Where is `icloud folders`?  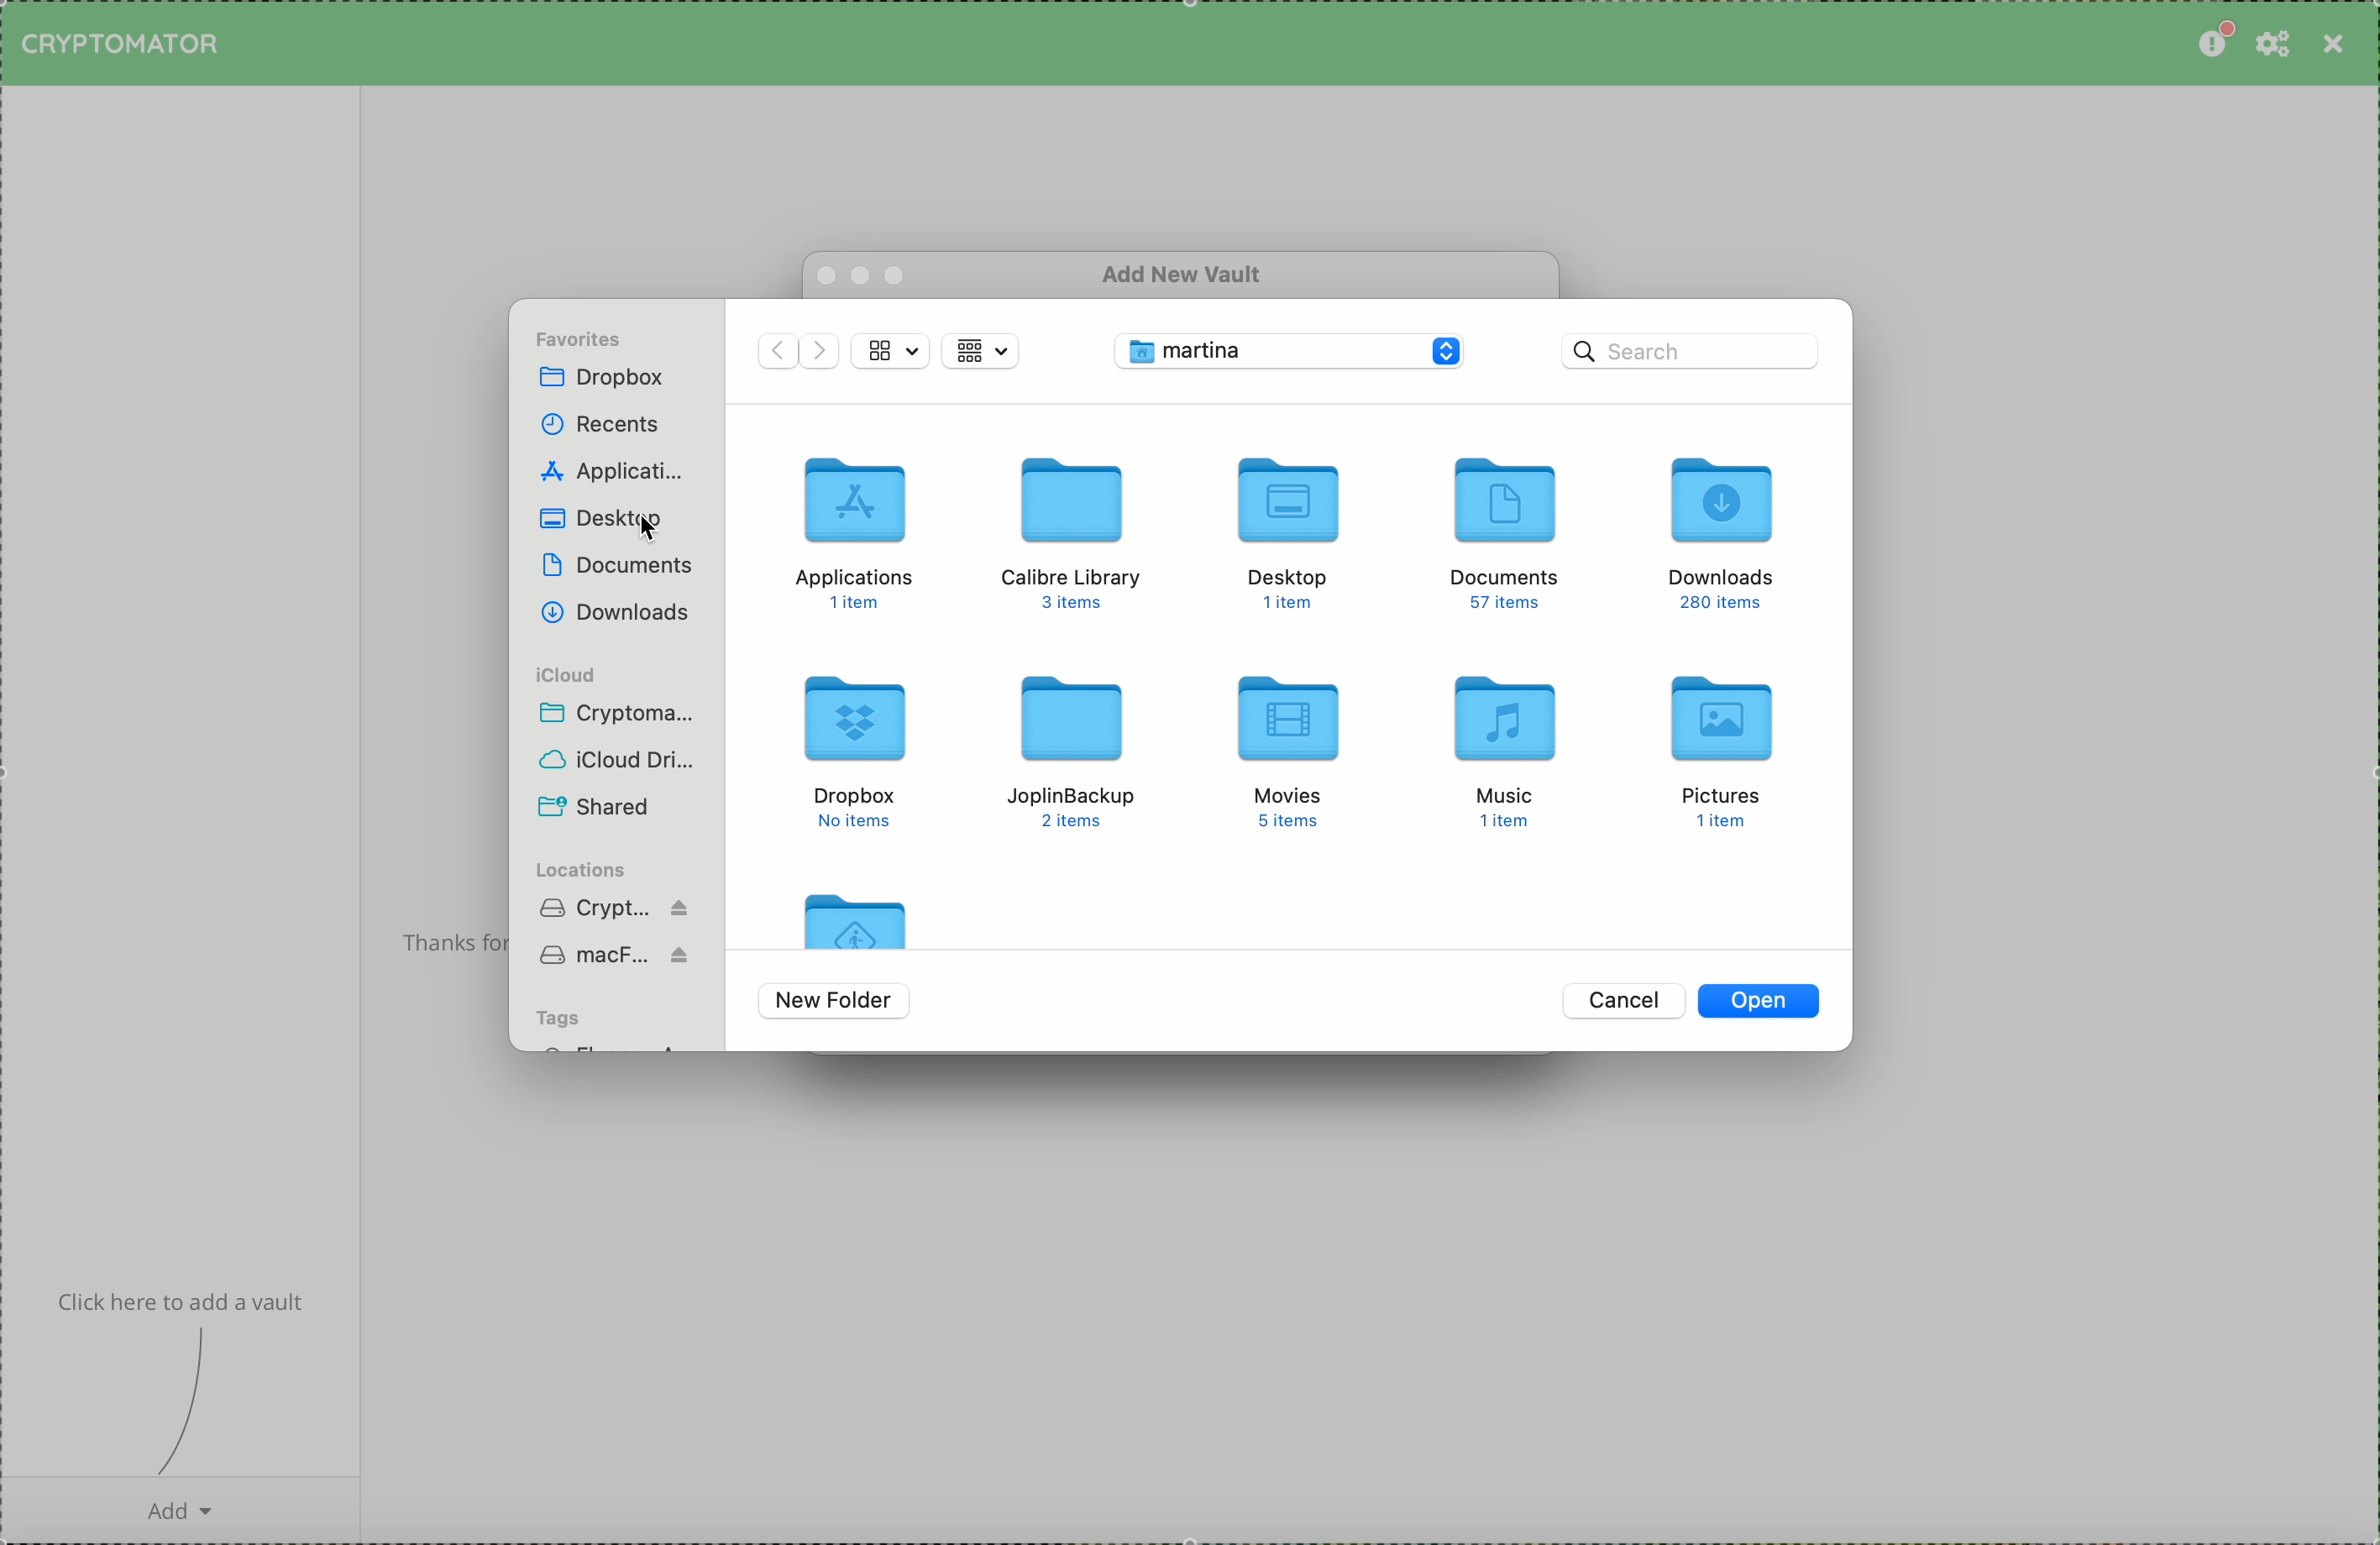
icloud folders is located at coordinates (613, 742).